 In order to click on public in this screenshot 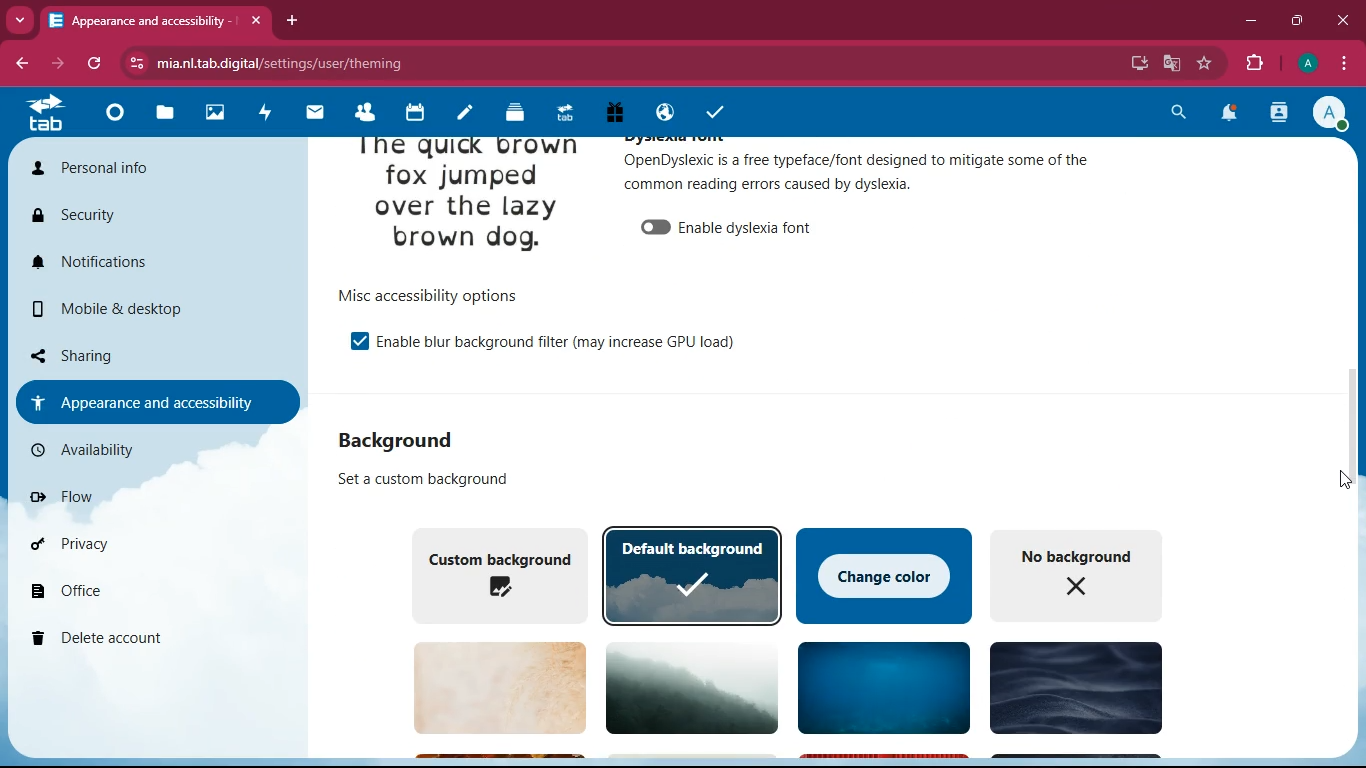, I will do `click(661, 114)`.